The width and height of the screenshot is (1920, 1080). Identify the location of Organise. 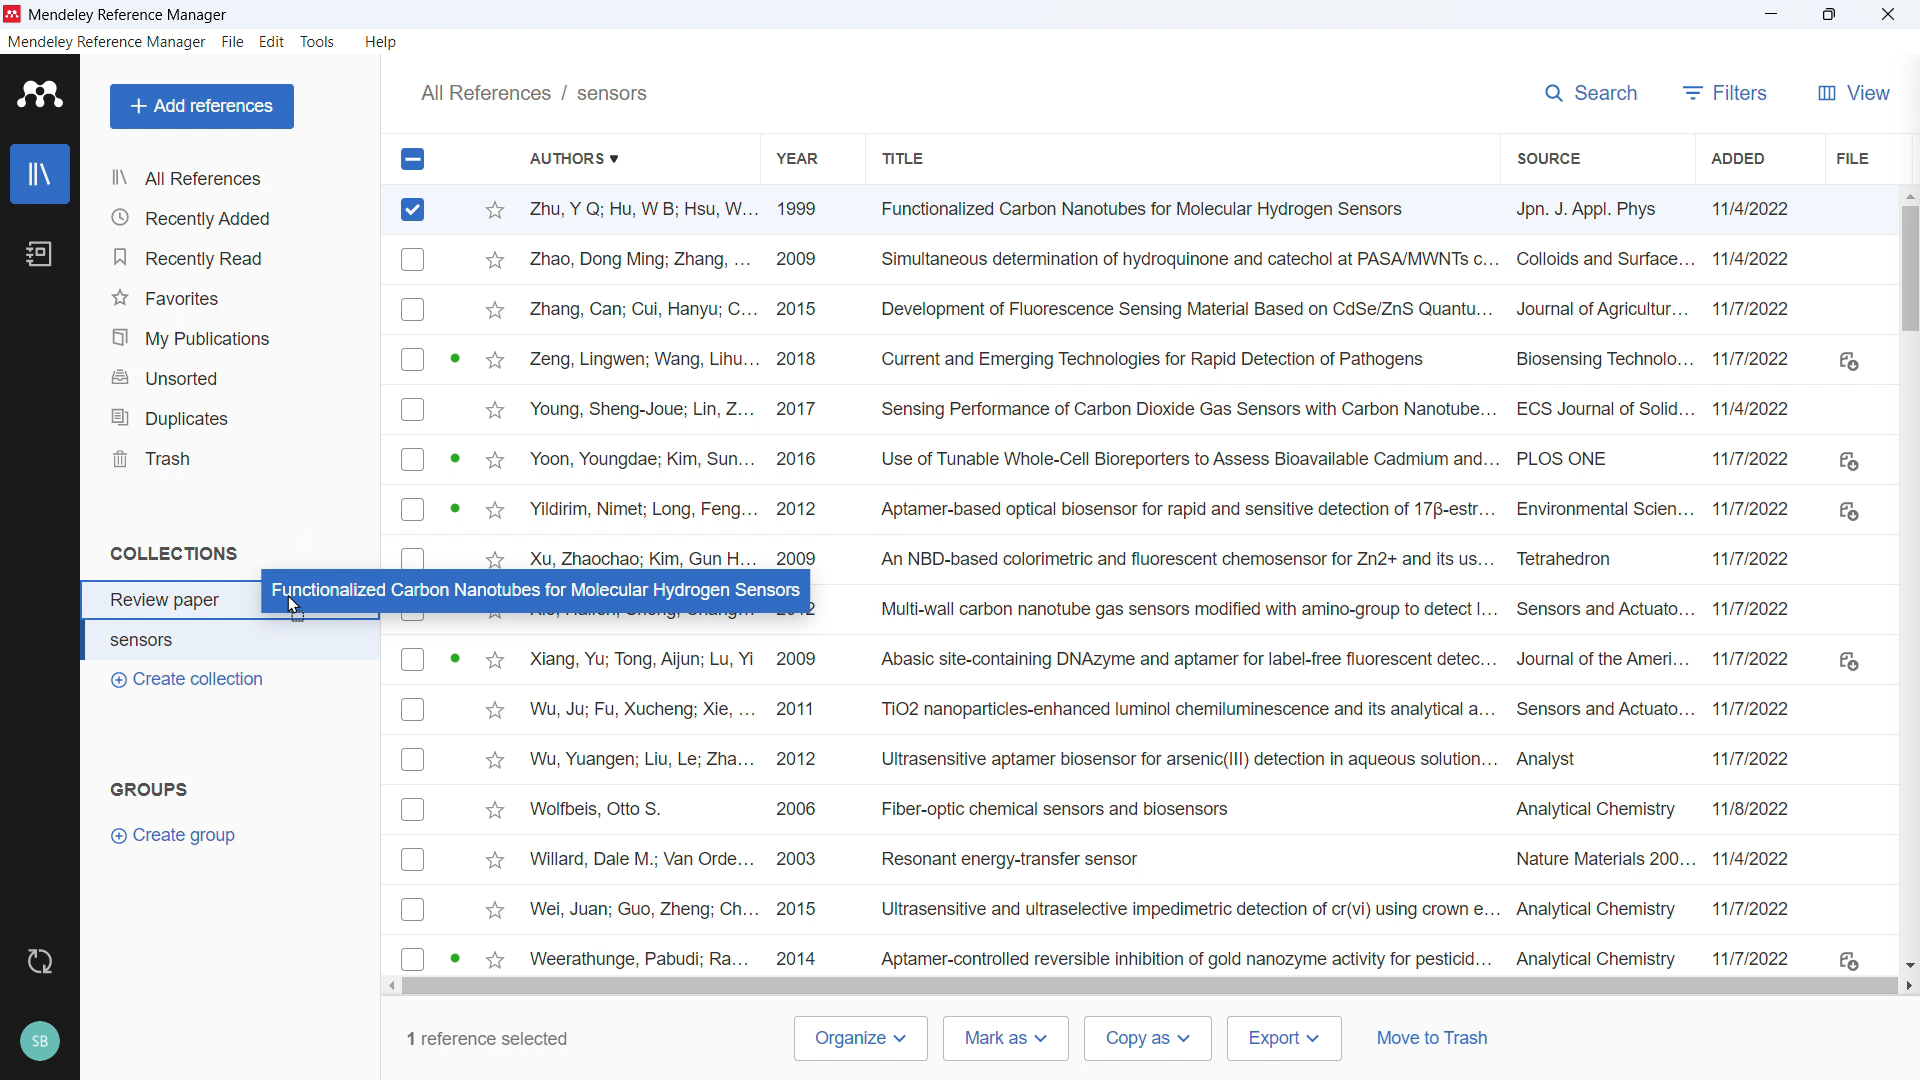
(860, 1039).